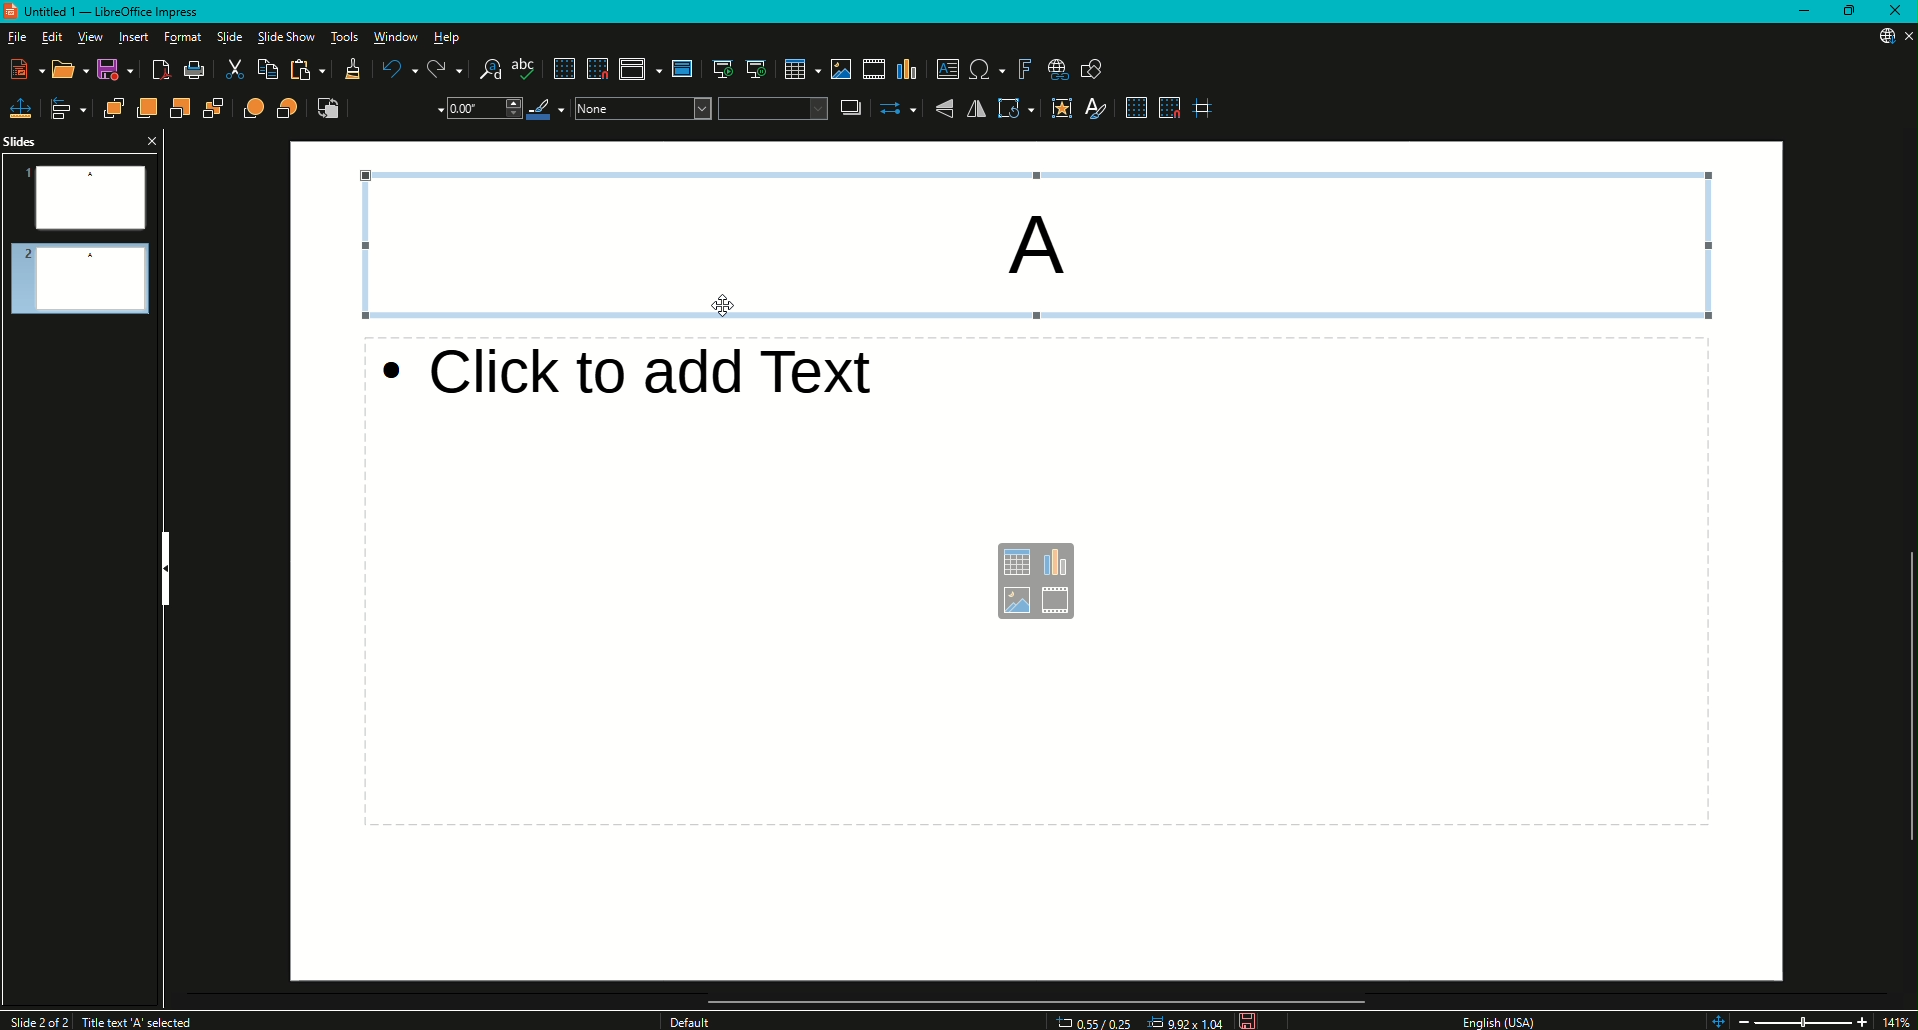 This screenshot has width=1918, height=1030. I want to click on Text box options, so click(1032, 581).